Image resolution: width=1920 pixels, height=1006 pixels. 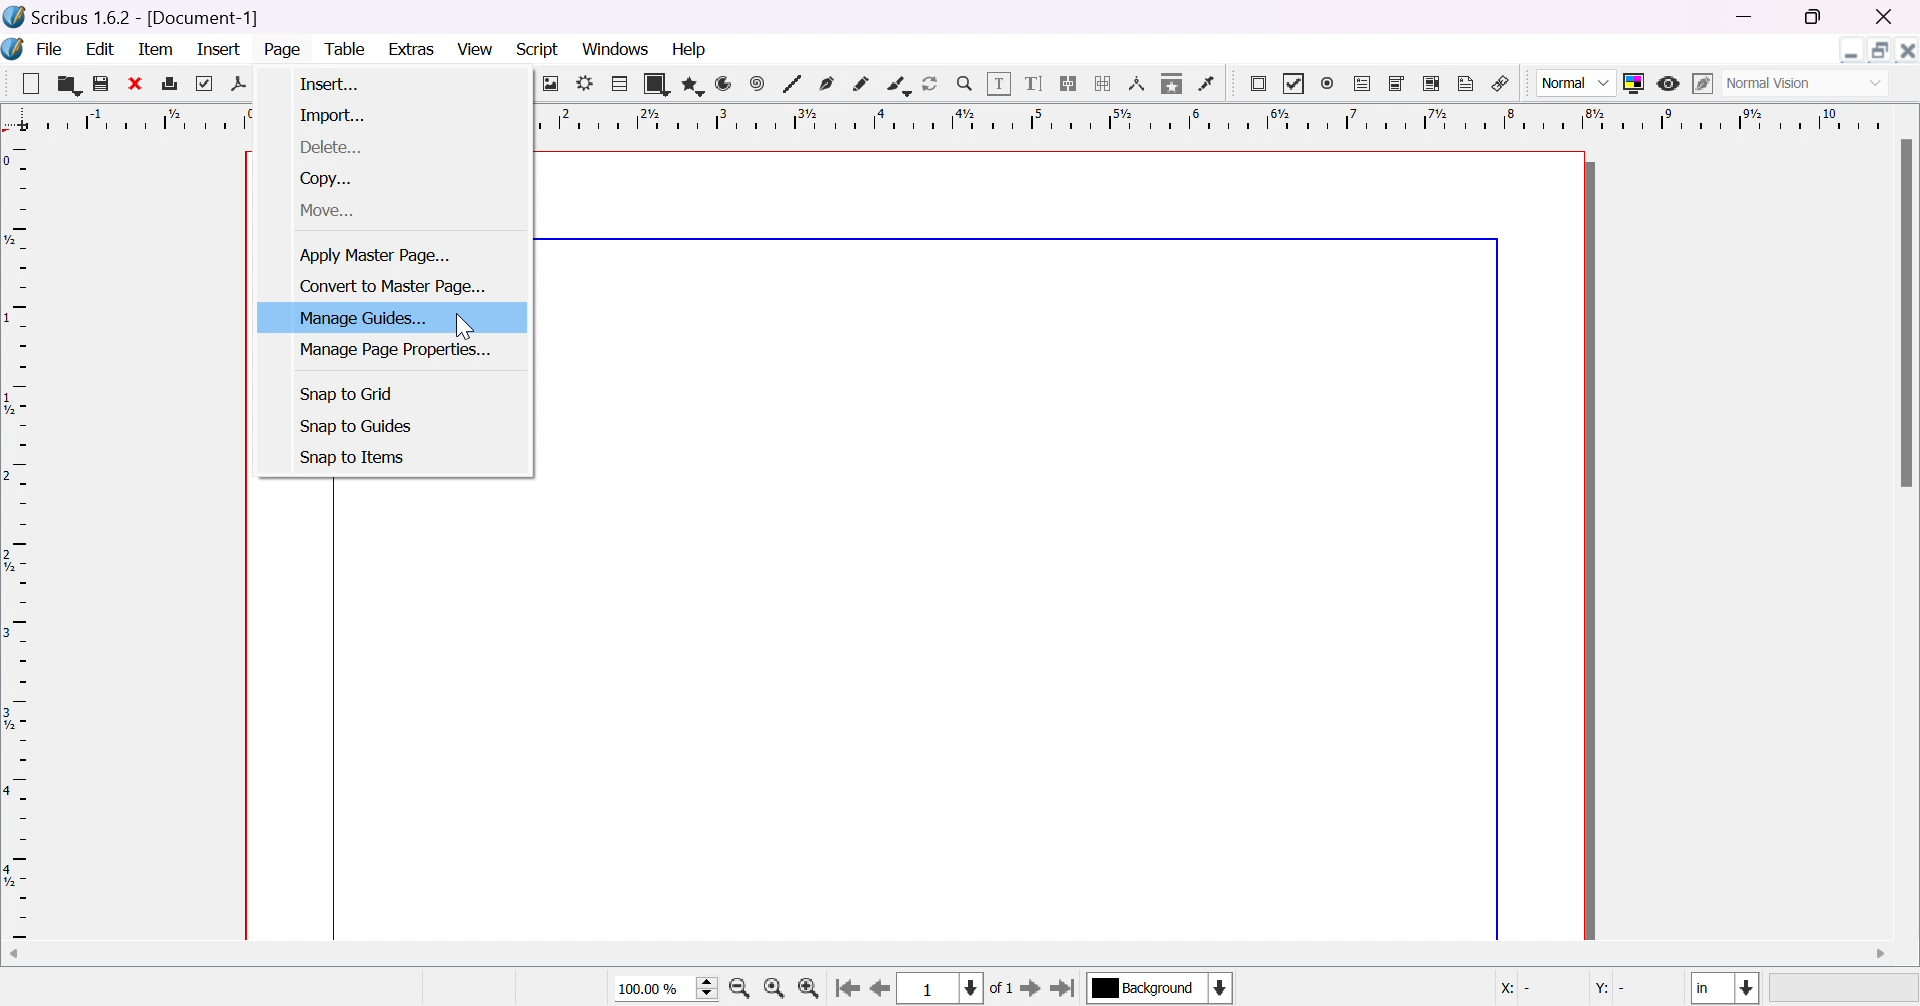 I want to click on Normal, so click(x=1575, y=83).